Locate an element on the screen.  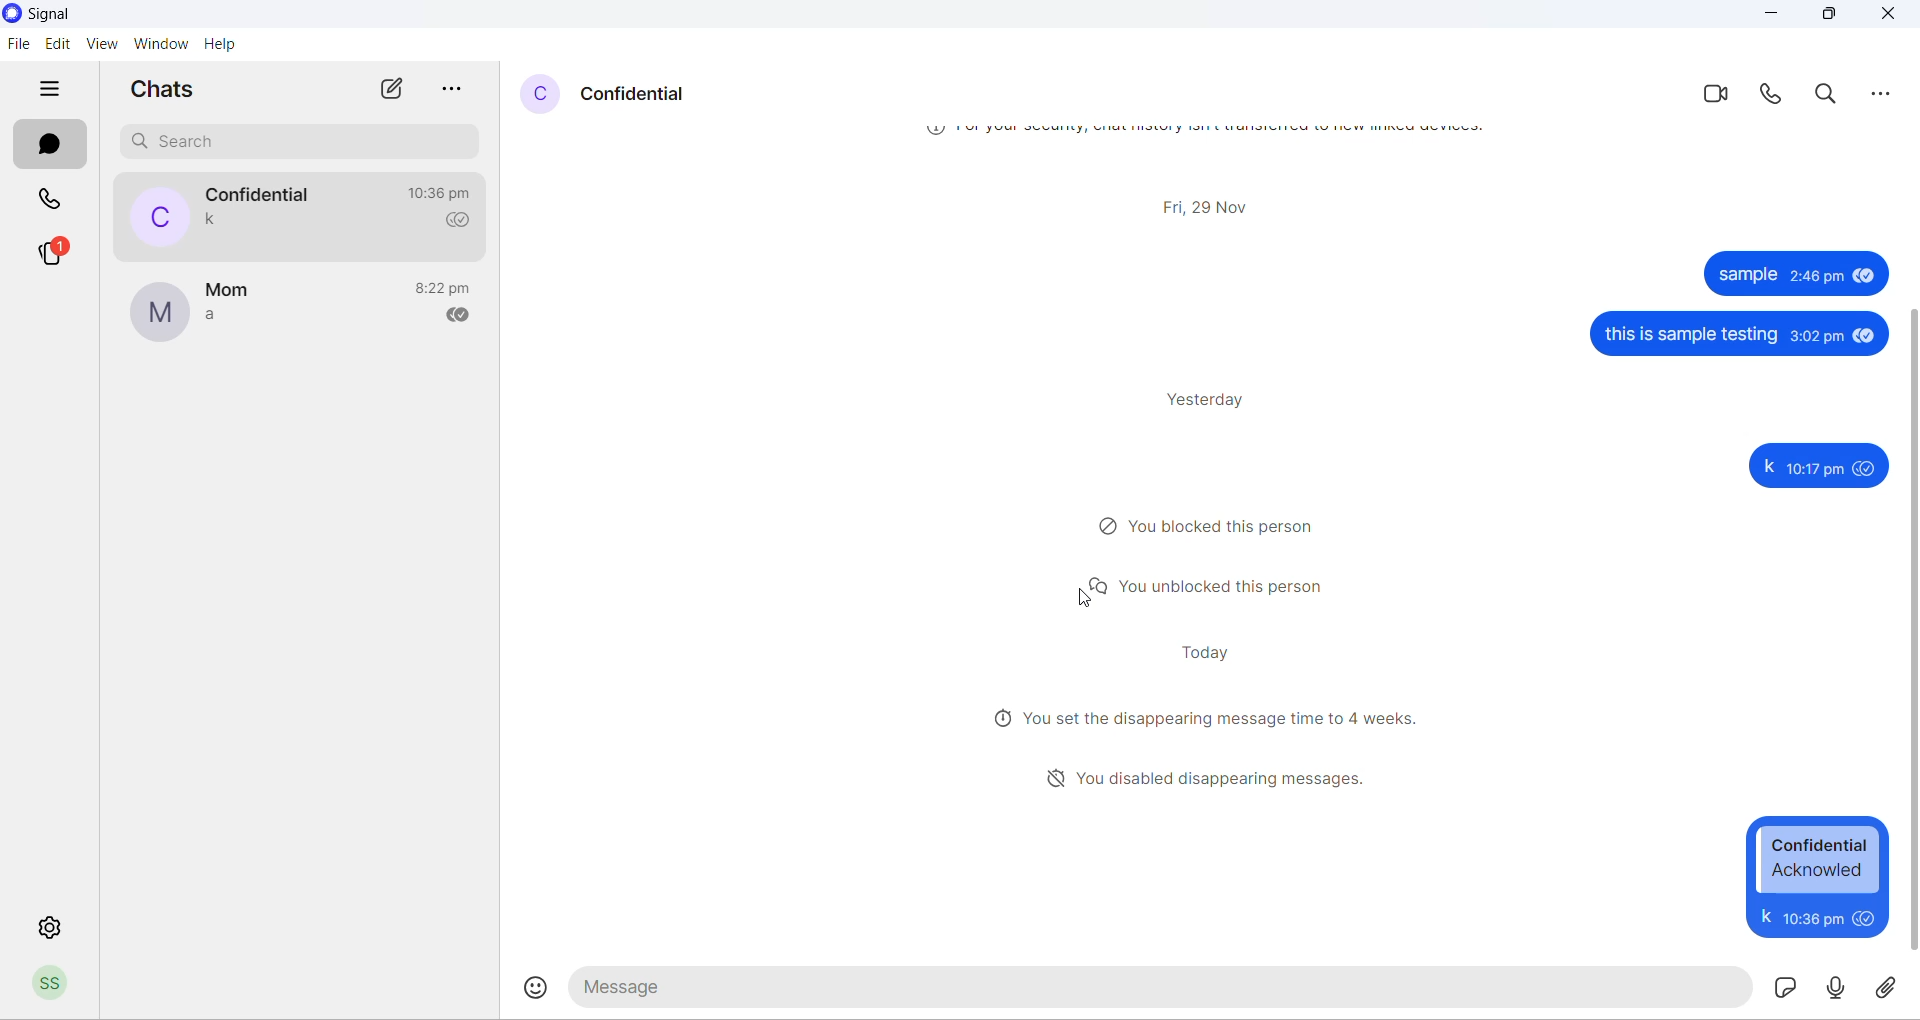
voice note is located at coordinates (1835, 988).